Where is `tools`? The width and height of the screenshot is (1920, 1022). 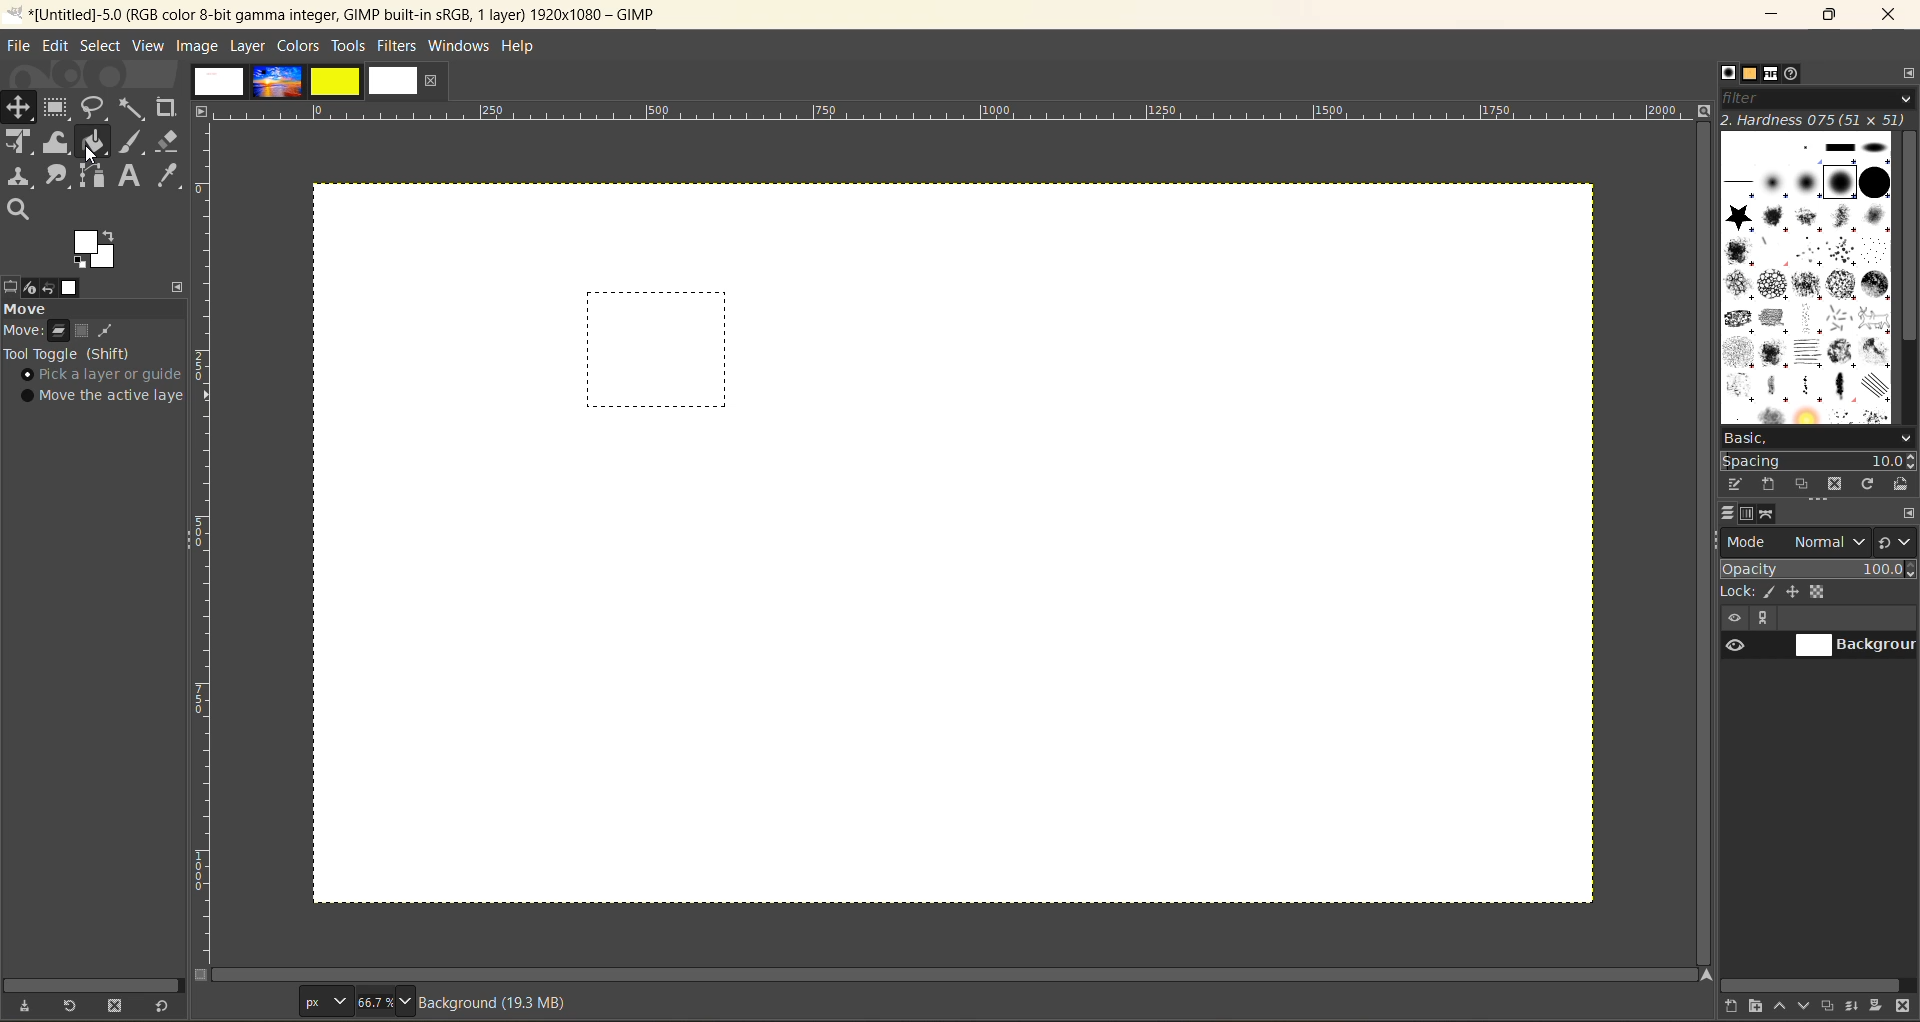
tools is located at coordinates (351, 47).